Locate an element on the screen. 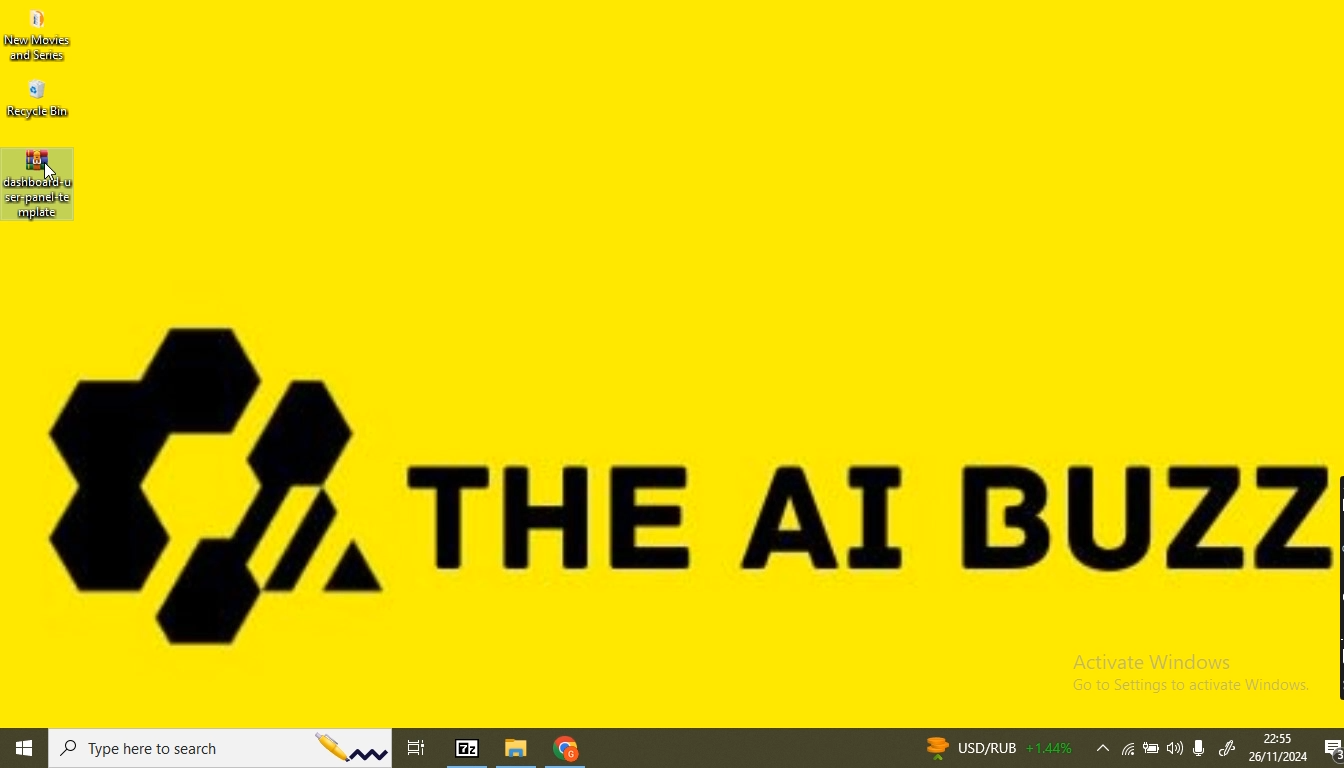 The image size is (1344, 768). file browser is located at coordinates (519, 749).